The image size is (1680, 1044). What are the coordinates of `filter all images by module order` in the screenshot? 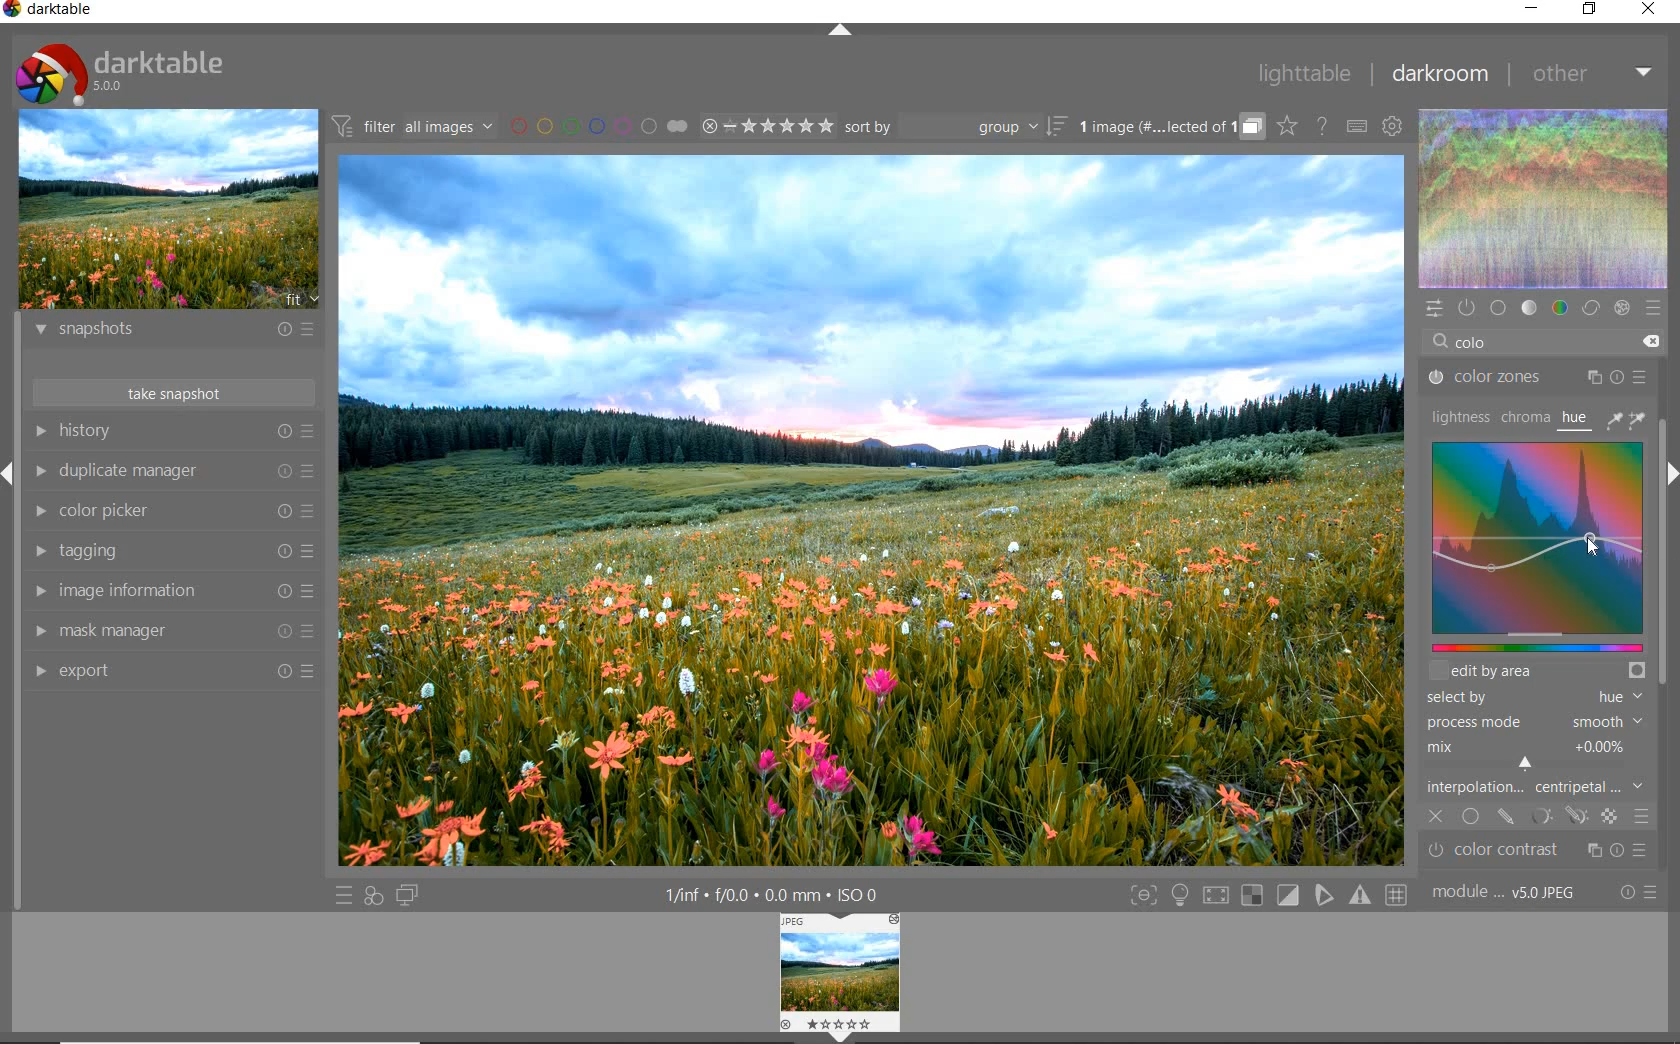 It's located at (411, 128).